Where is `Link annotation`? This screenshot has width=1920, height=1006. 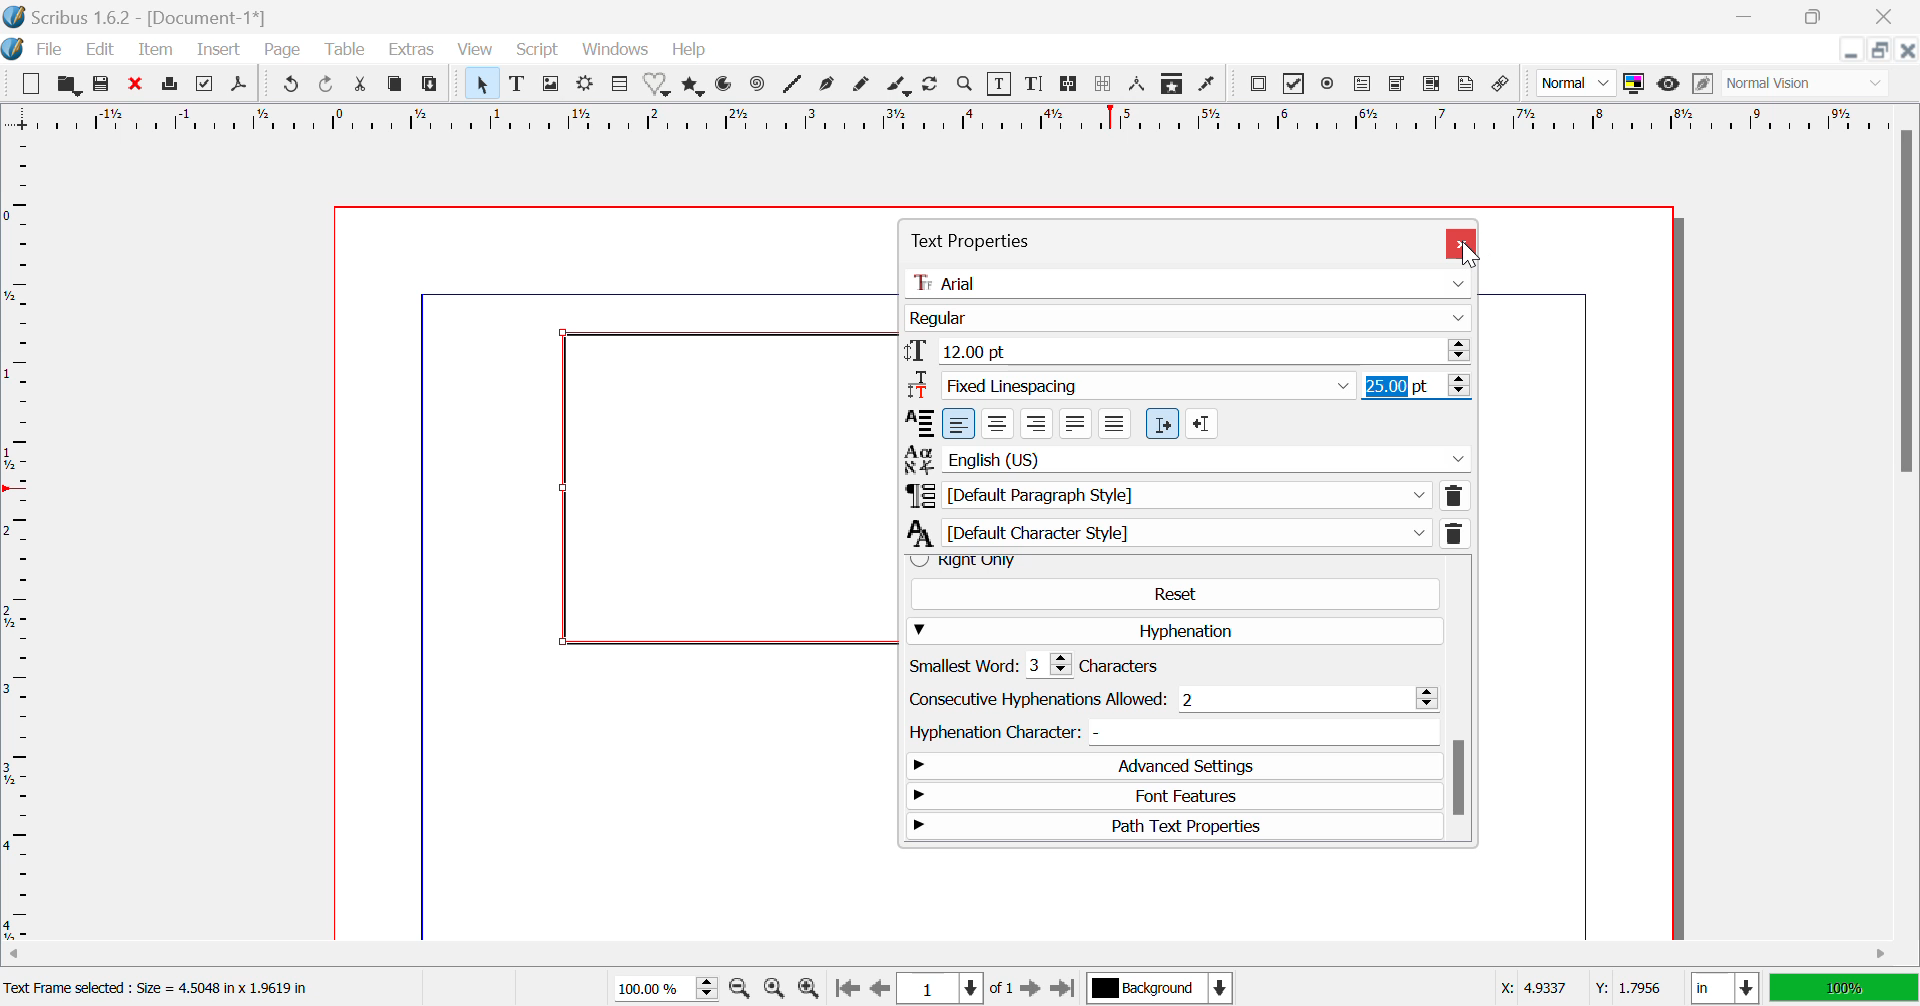
Link annotation is located at coordinates (1505, 85).